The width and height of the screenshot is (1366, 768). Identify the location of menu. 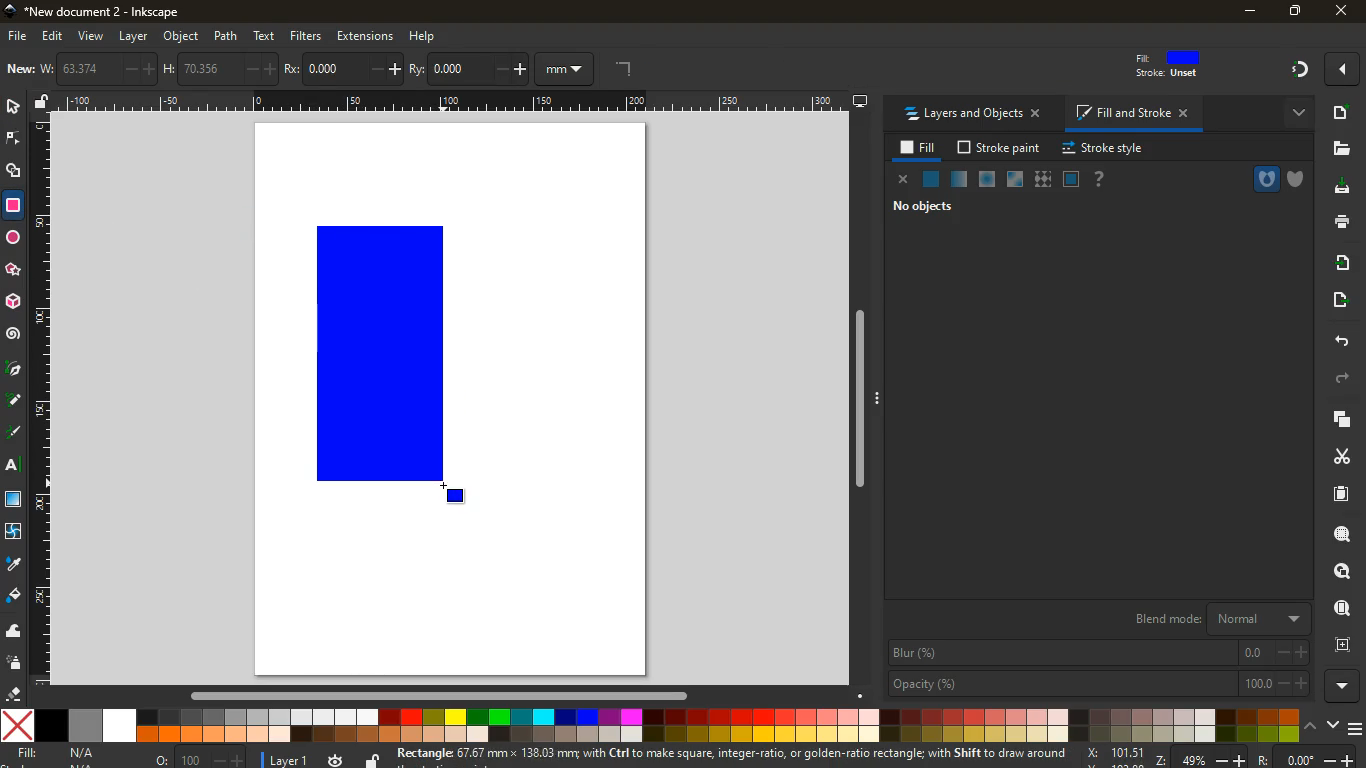
(1354, 729).